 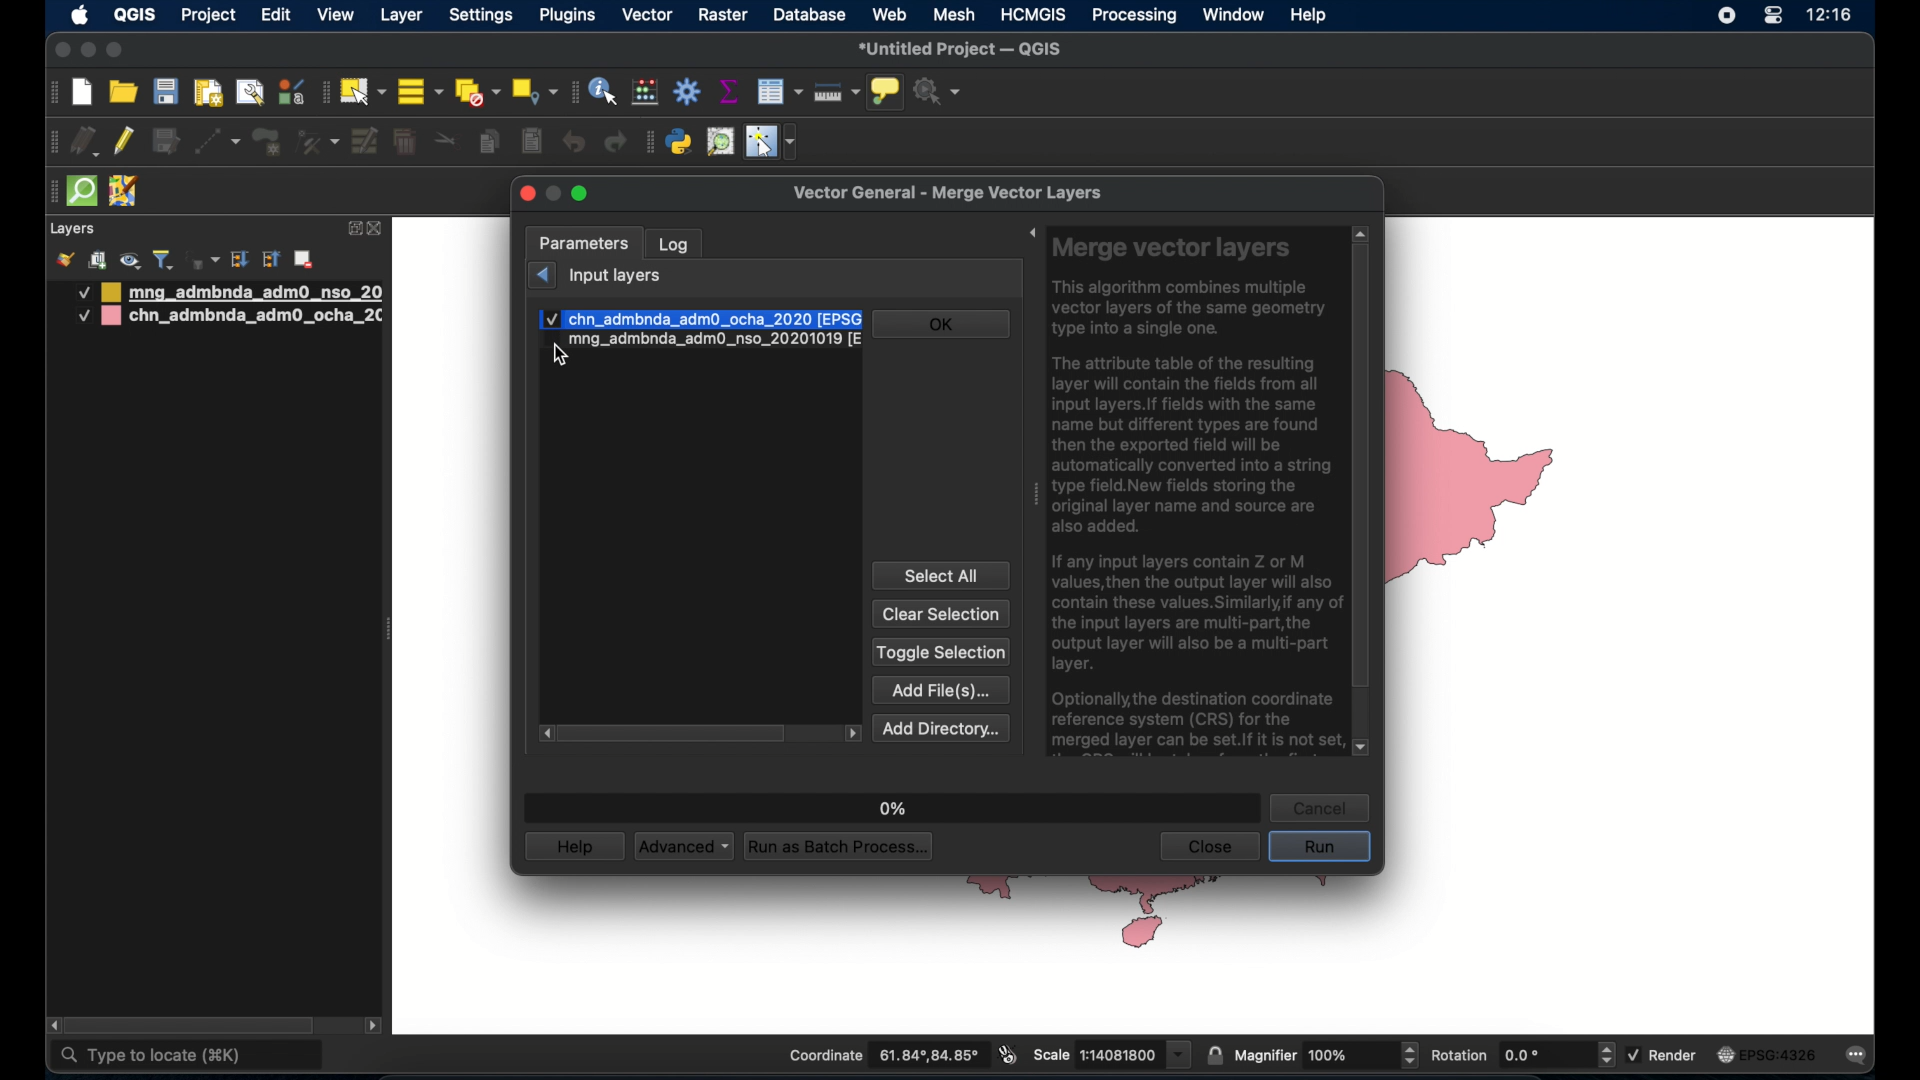 I want to click on cursor, so click(x=557, y=357).